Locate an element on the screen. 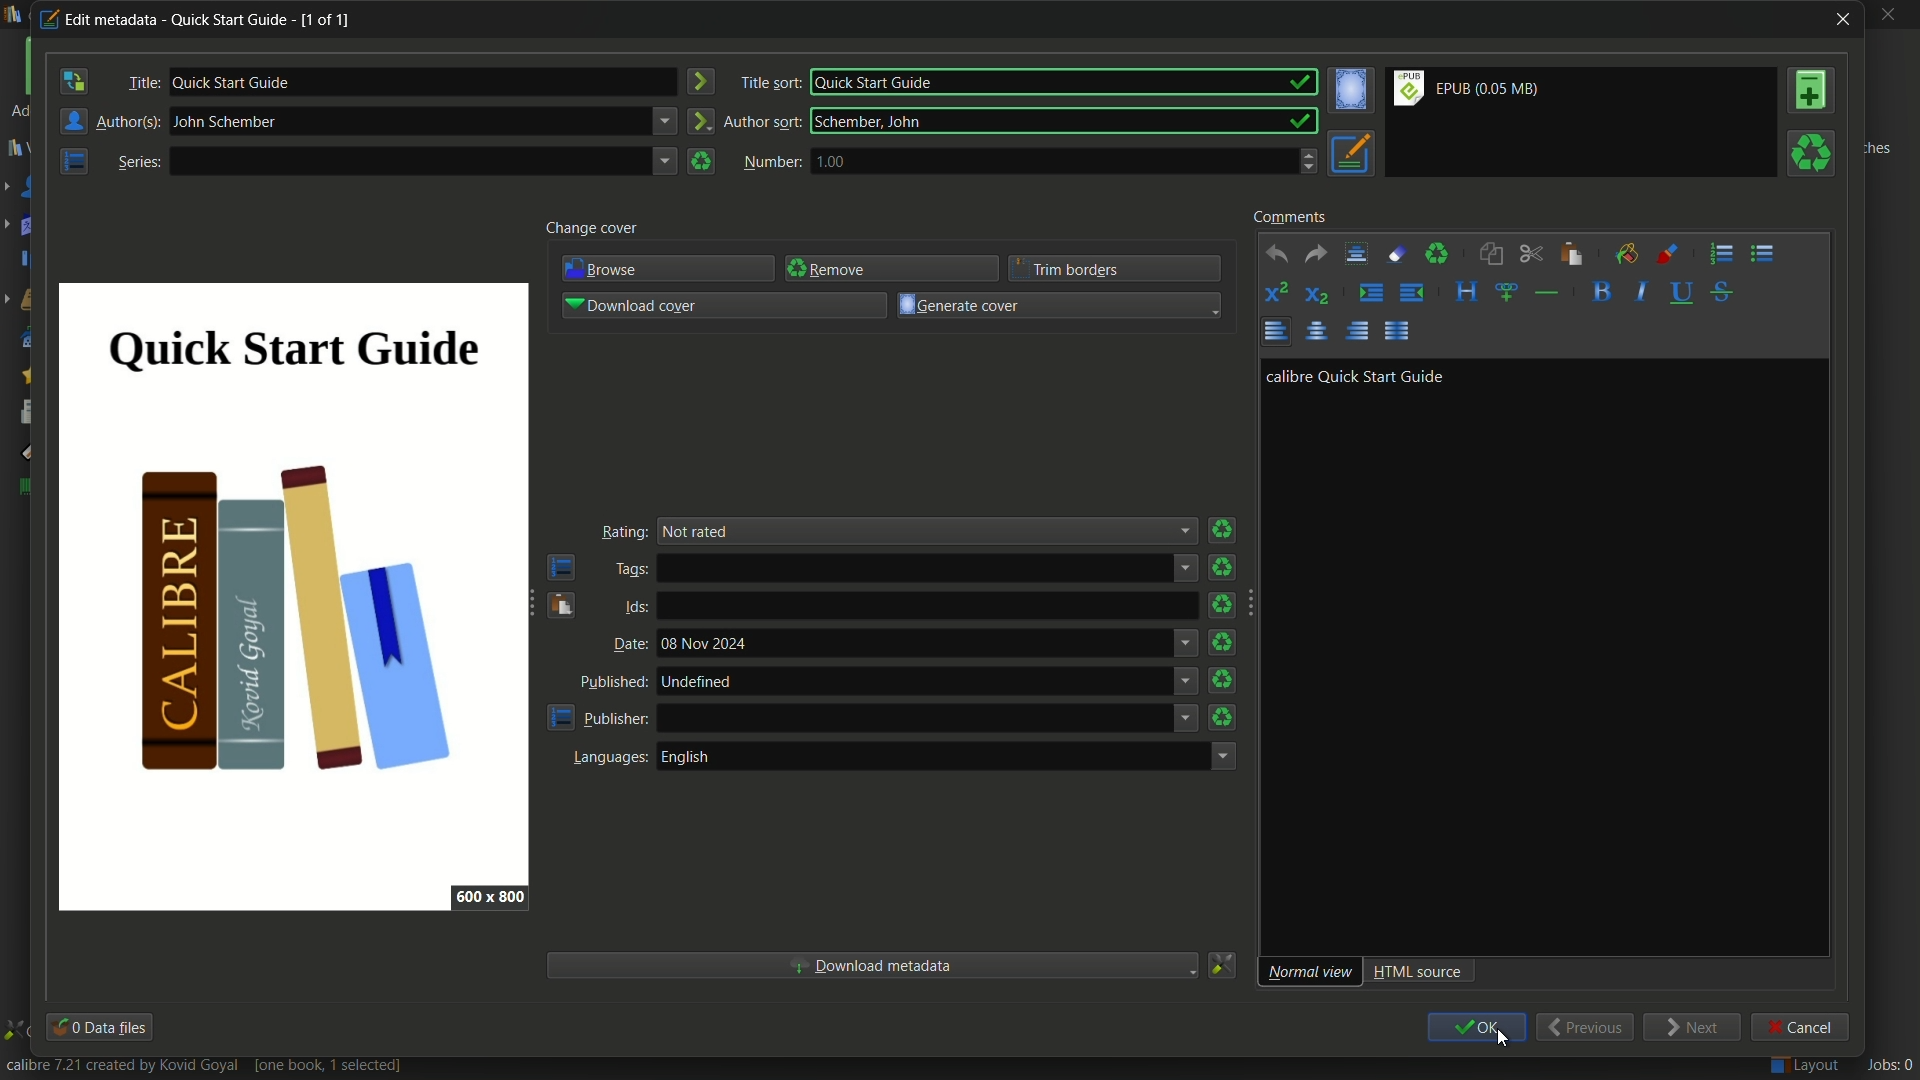  align right is located at coordinates (1359, 333).